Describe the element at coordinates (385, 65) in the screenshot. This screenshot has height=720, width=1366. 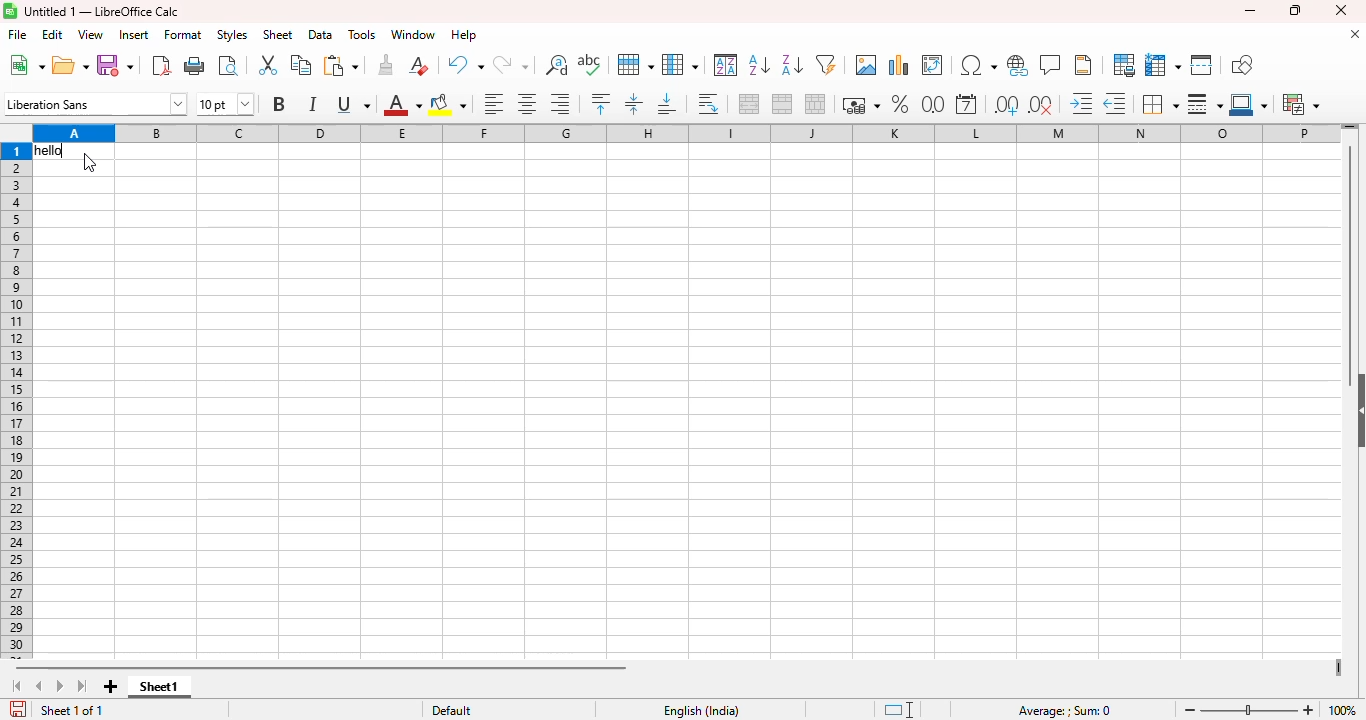
I see `clone formatting` at that location.